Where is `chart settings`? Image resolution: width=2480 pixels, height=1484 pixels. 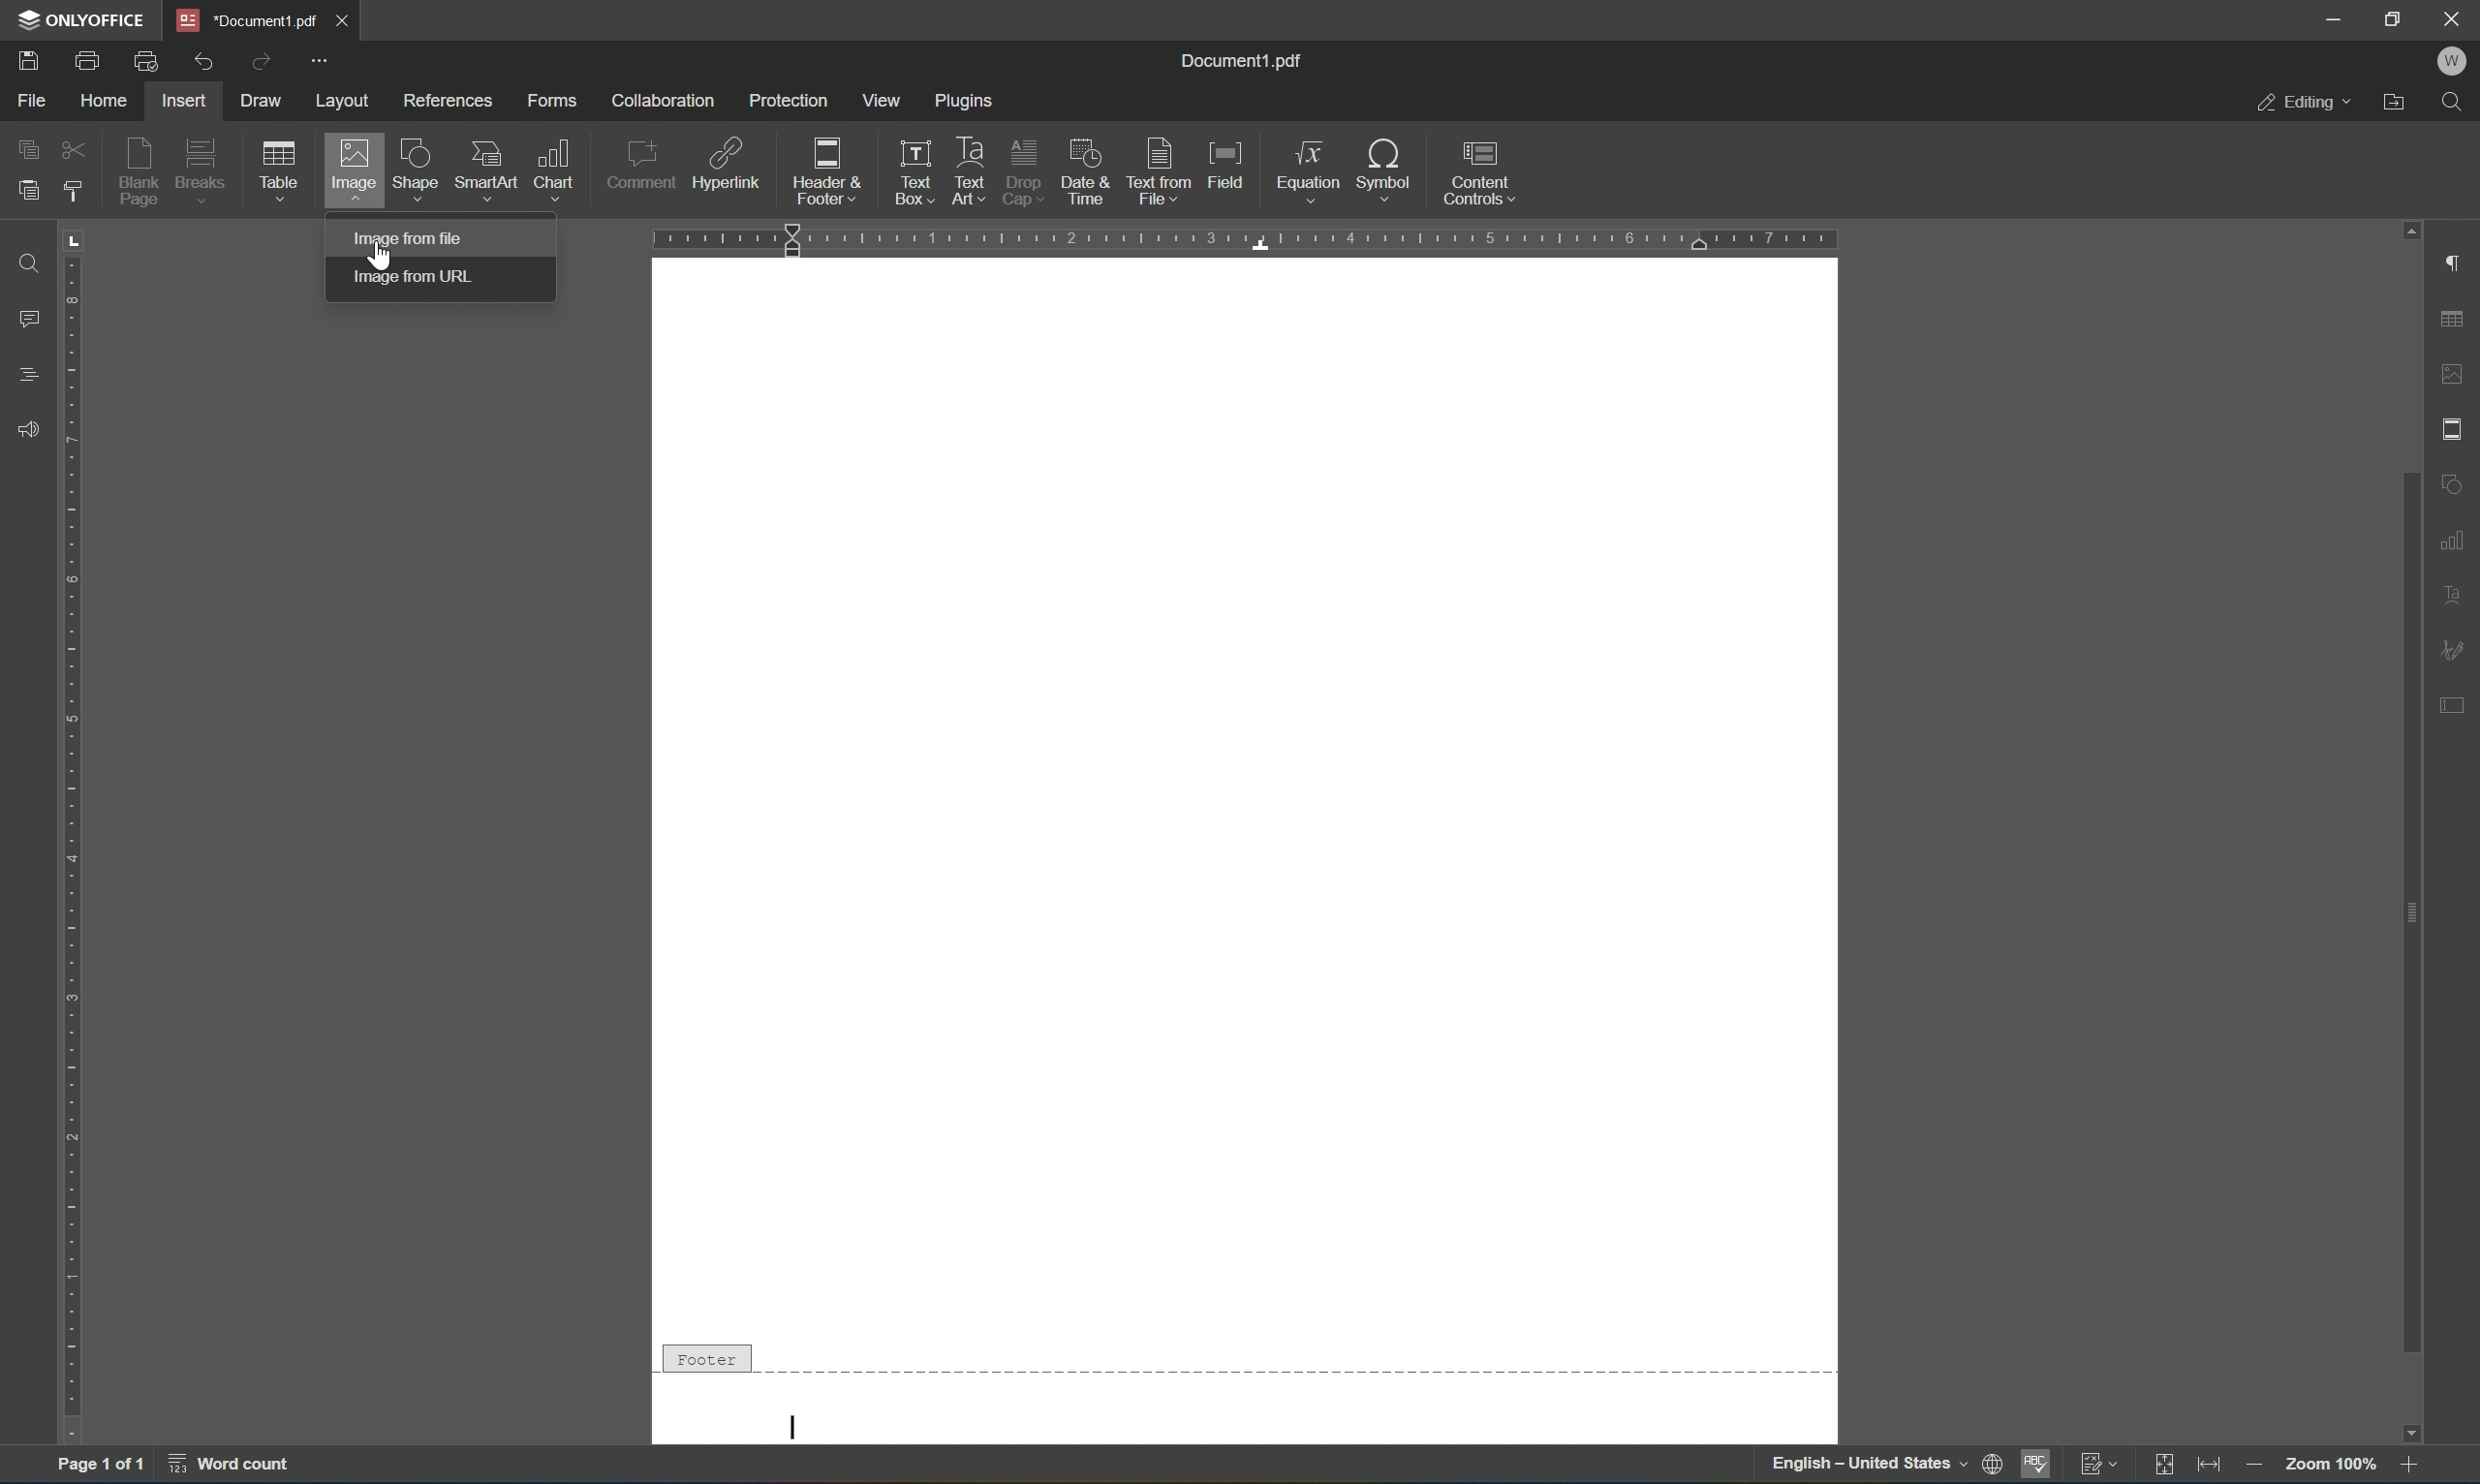 chart settings is located at coordinates (2454, 536).